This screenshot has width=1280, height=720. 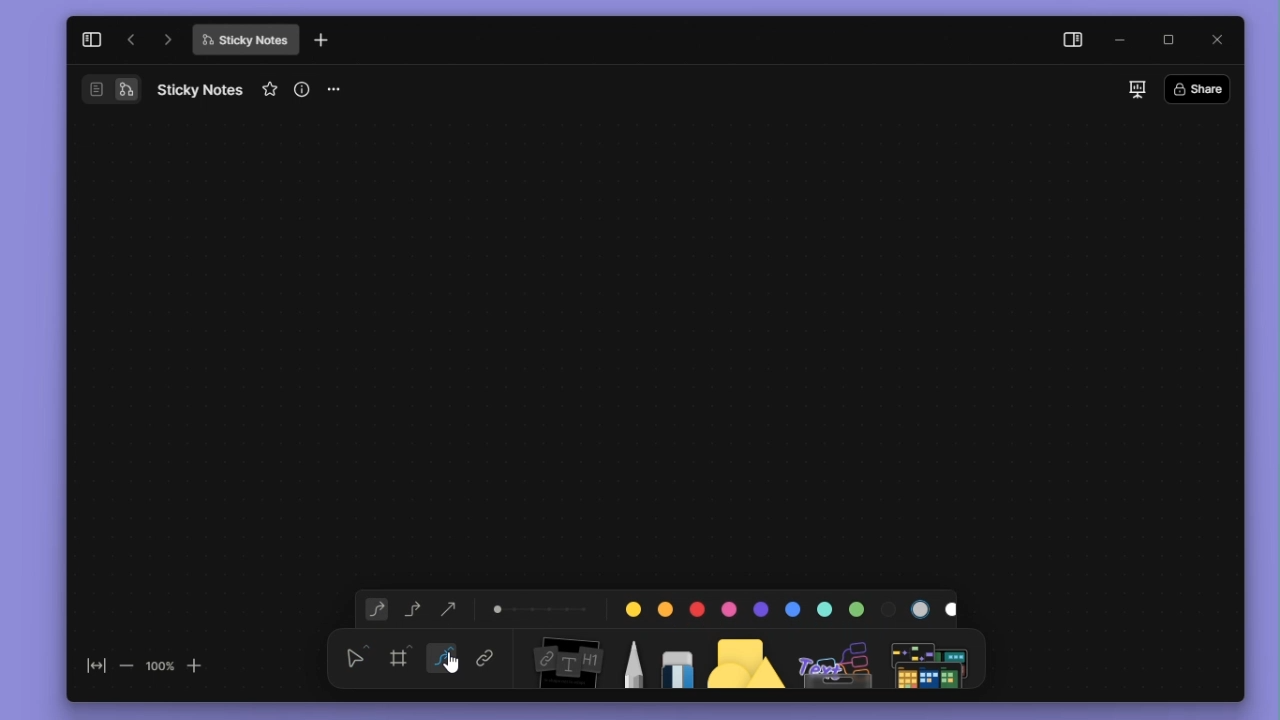 I want to click on zoom in, so click(x=196, y=664).